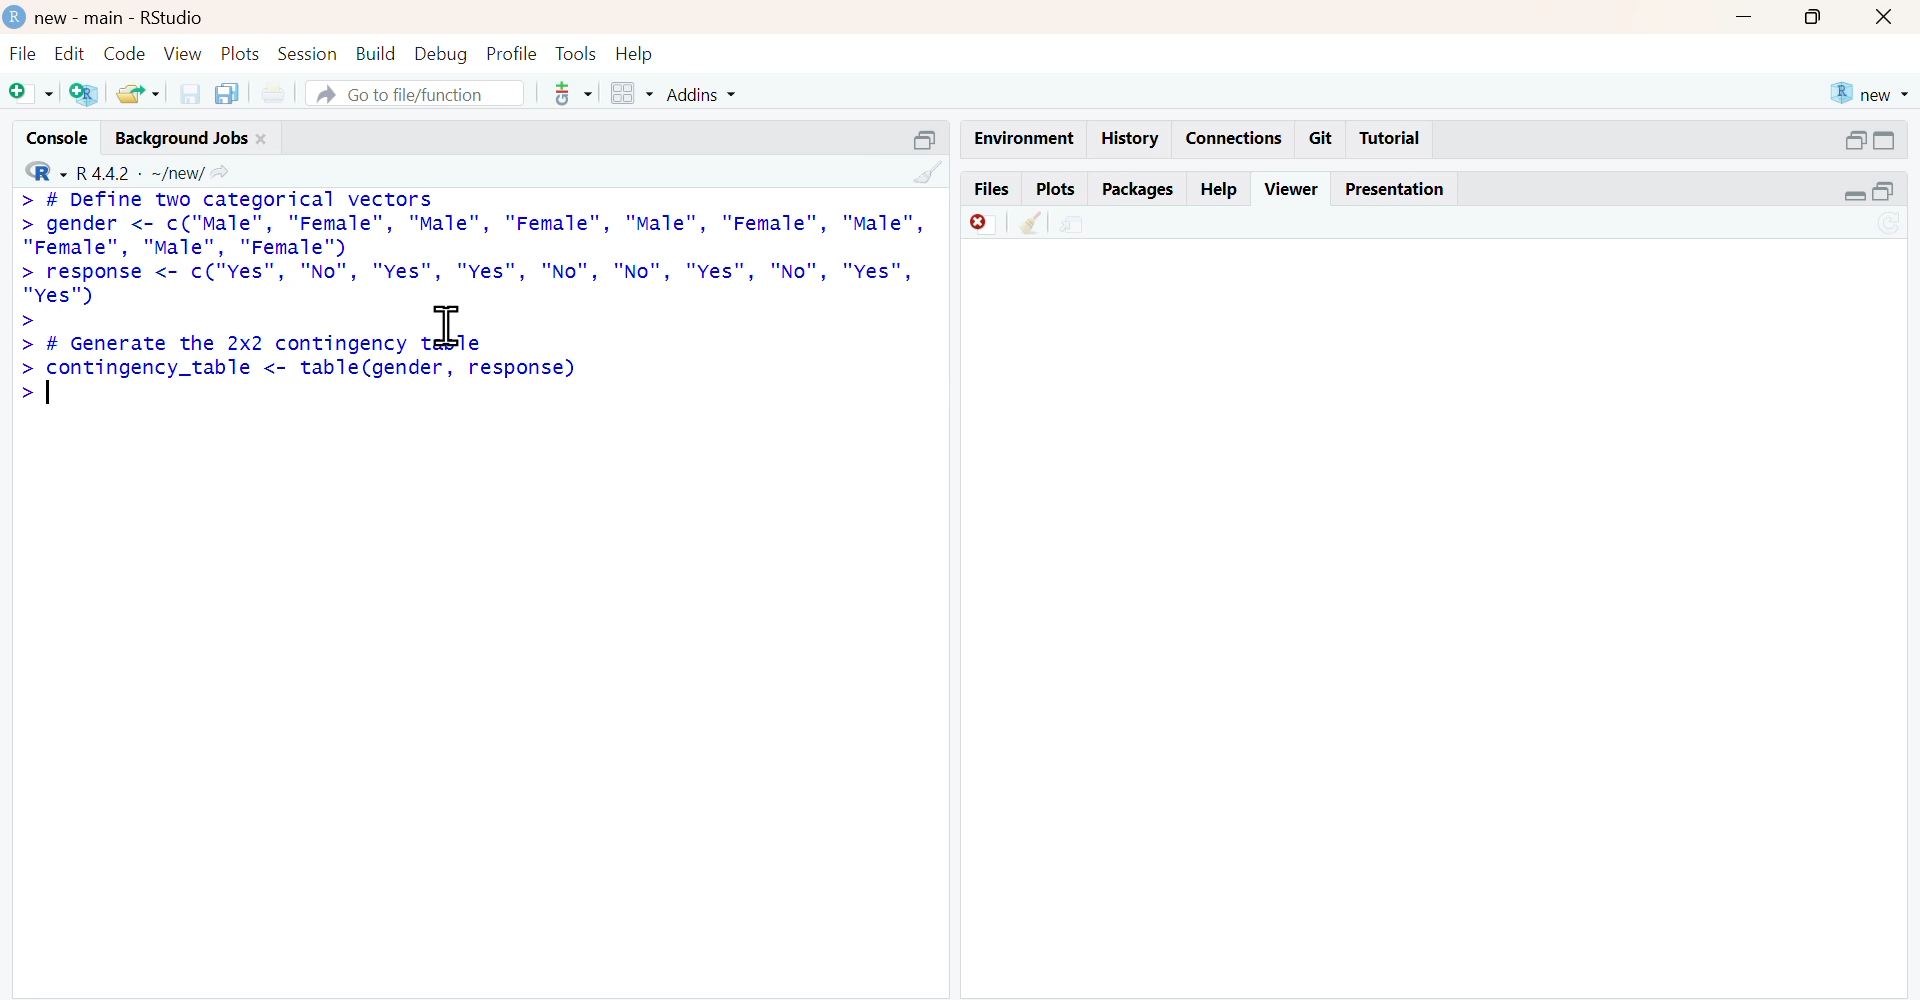 The height and width of the screenshot is (1000, 1920). What do you see at coordinates (1886, 141) in the screenshot?
I see `expand/collapse` at bounding box center [1886, 141].